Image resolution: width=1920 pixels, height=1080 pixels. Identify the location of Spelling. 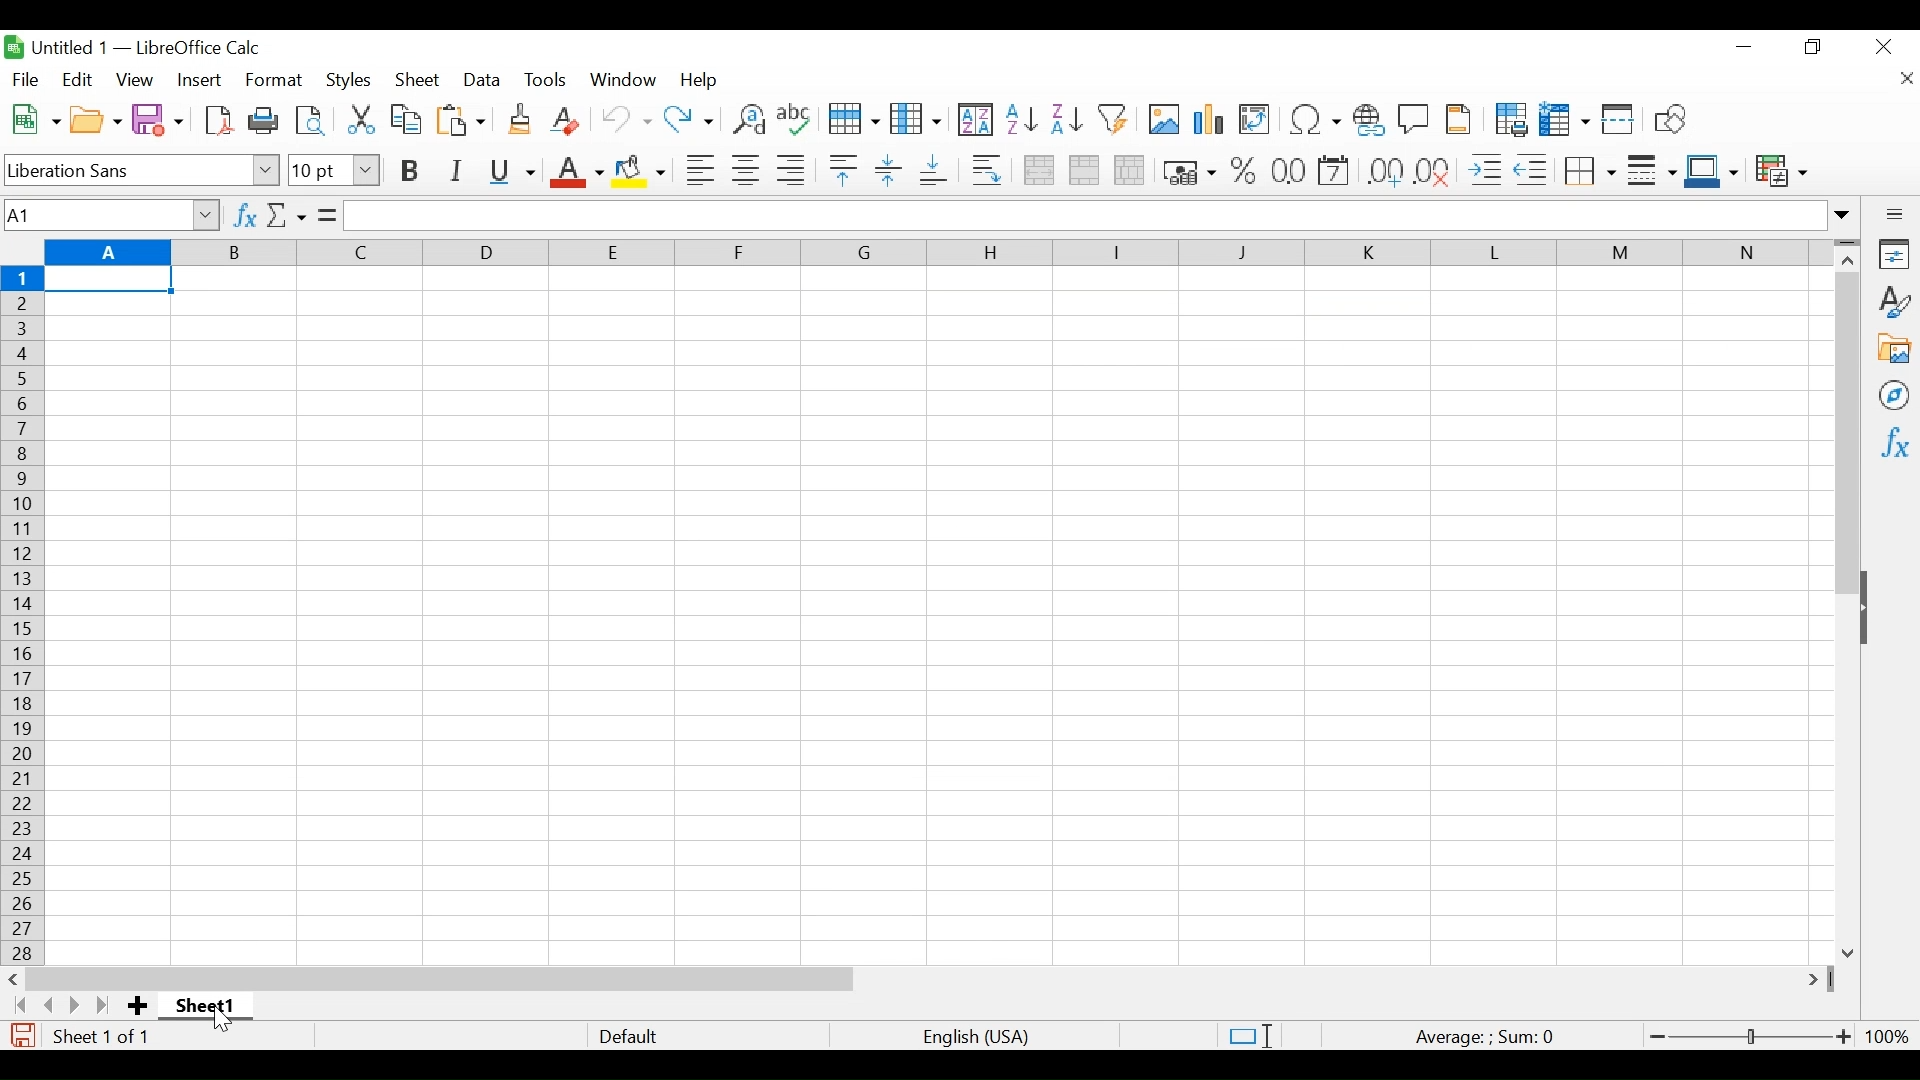
(793, 120).